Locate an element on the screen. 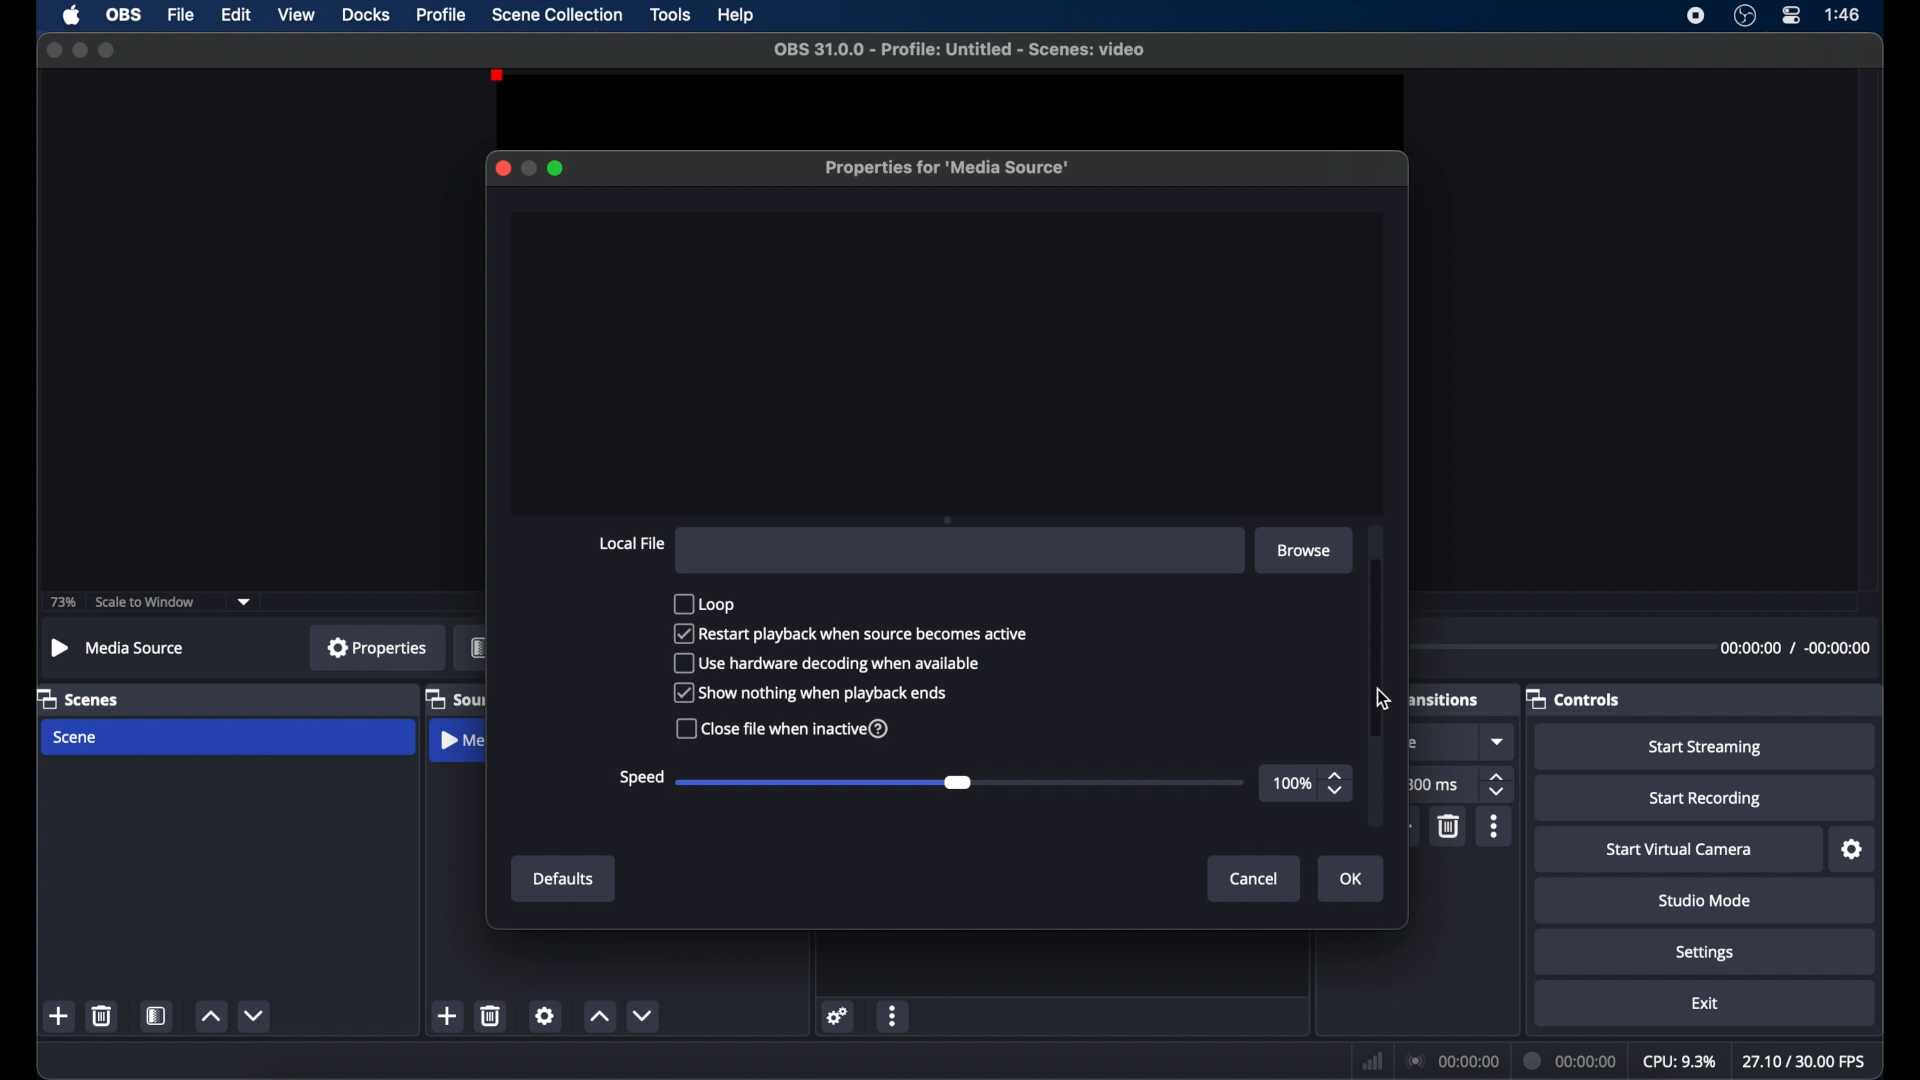 The image size is (1920, 1080). minimize is located at coordinates (79, 50).